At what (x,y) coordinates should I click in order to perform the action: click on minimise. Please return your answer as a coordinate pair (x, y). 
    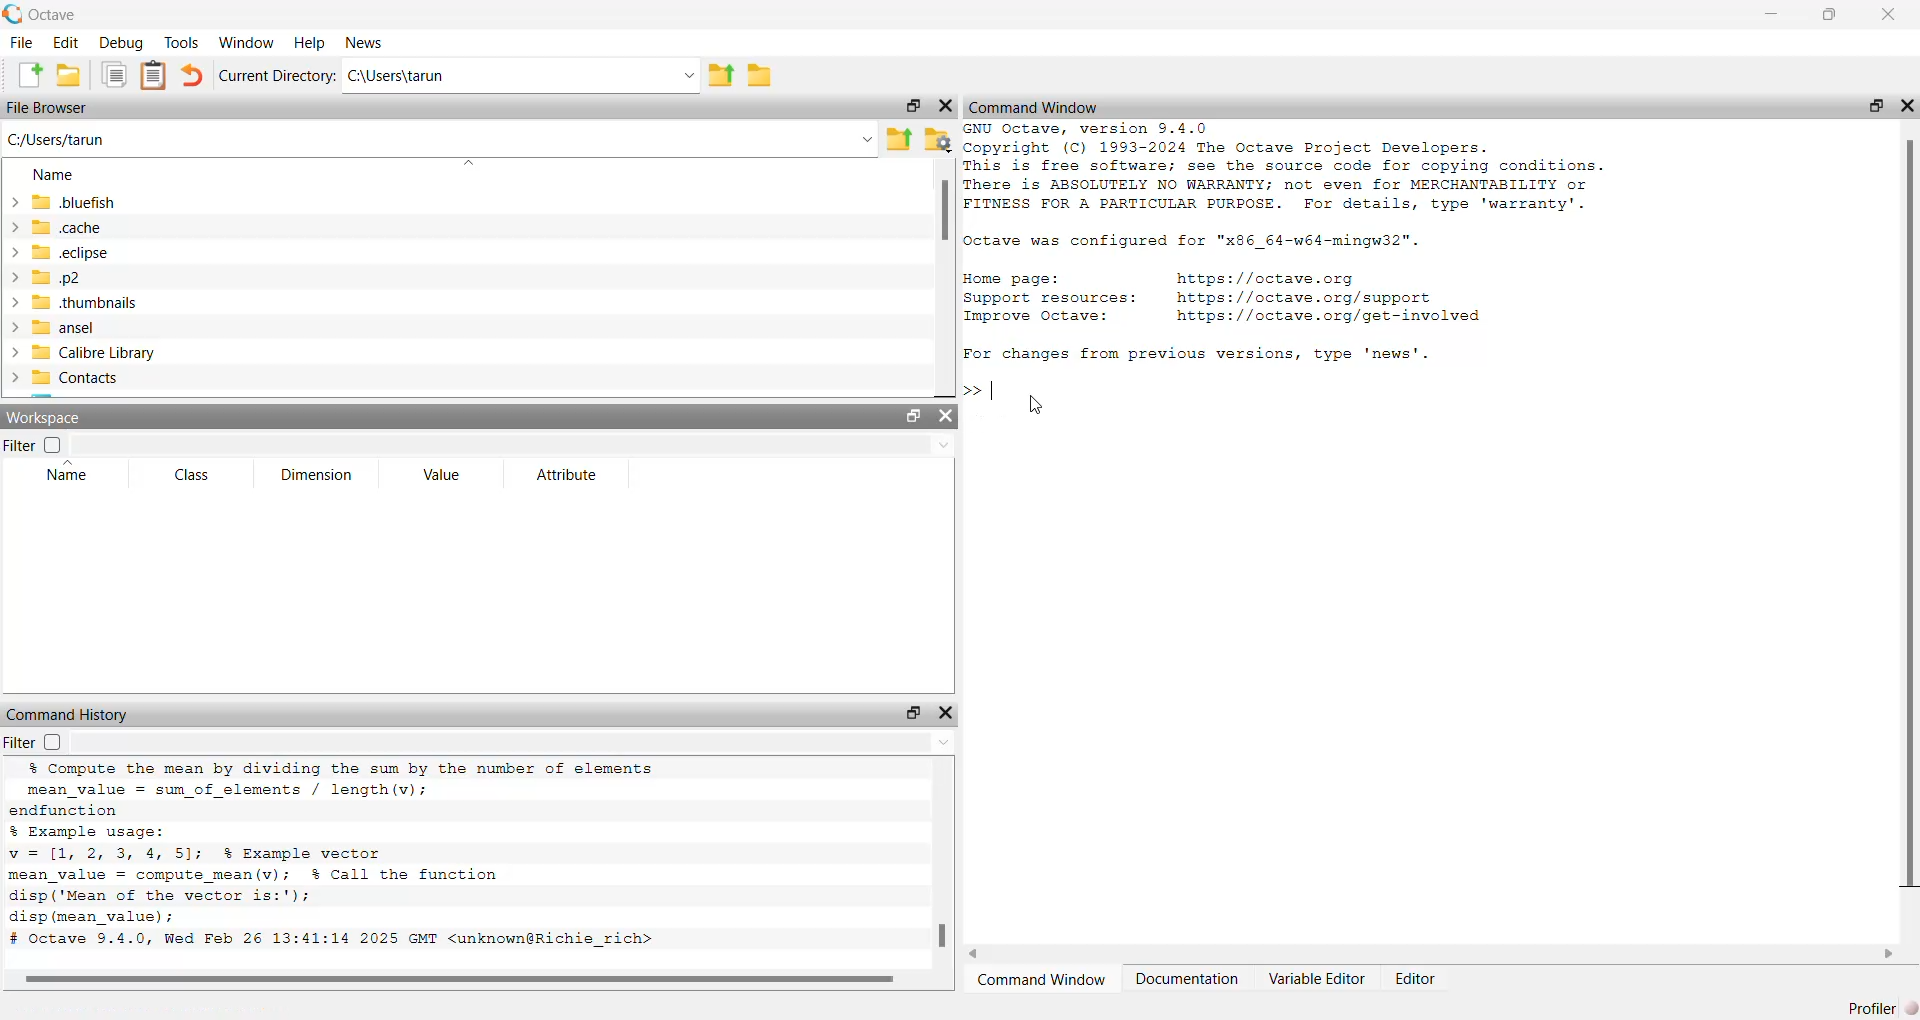
    Looking at the image, I should click on (1773, 11).